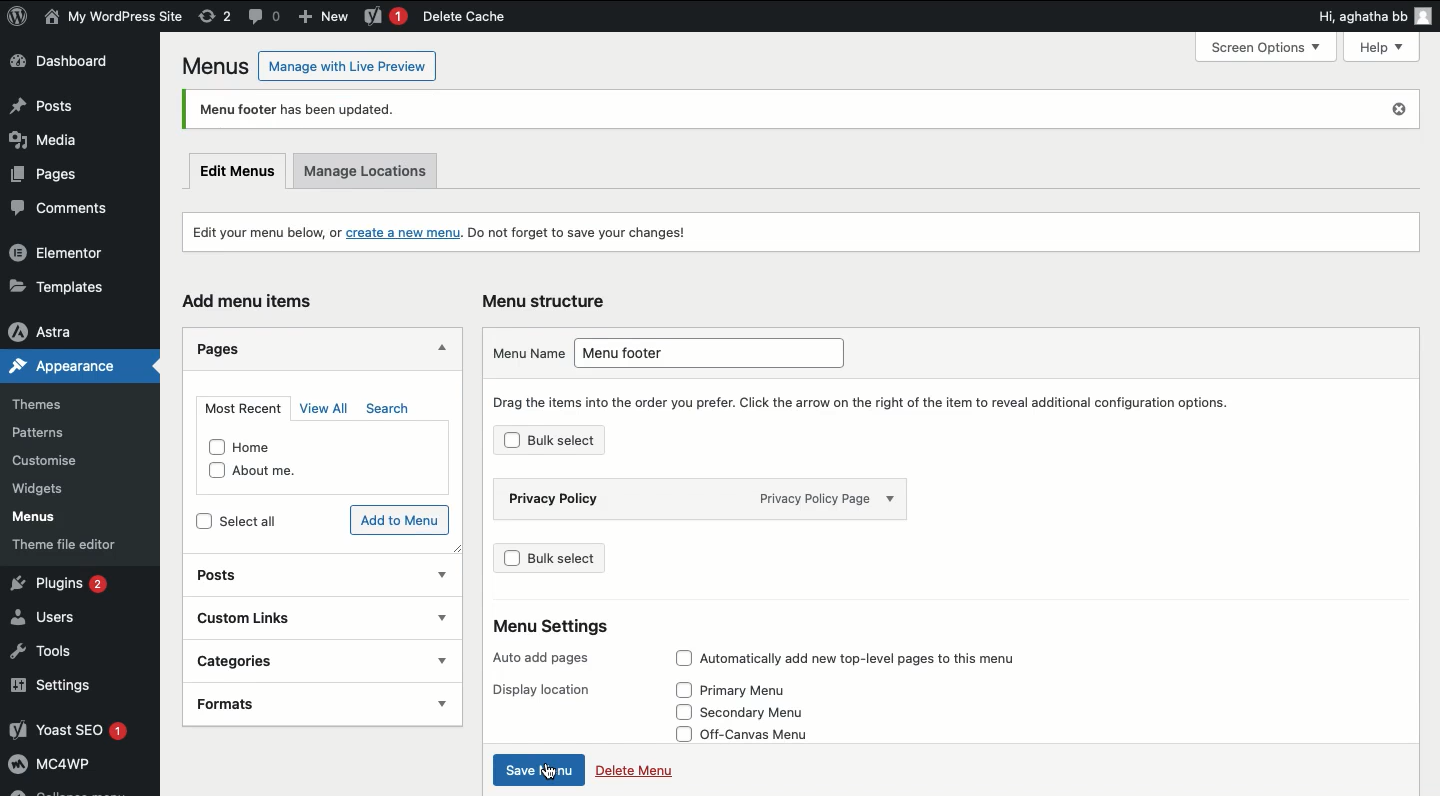 The width and height of the screenshot is (1440, 796). I want to click on Help, so click(1386, 47).